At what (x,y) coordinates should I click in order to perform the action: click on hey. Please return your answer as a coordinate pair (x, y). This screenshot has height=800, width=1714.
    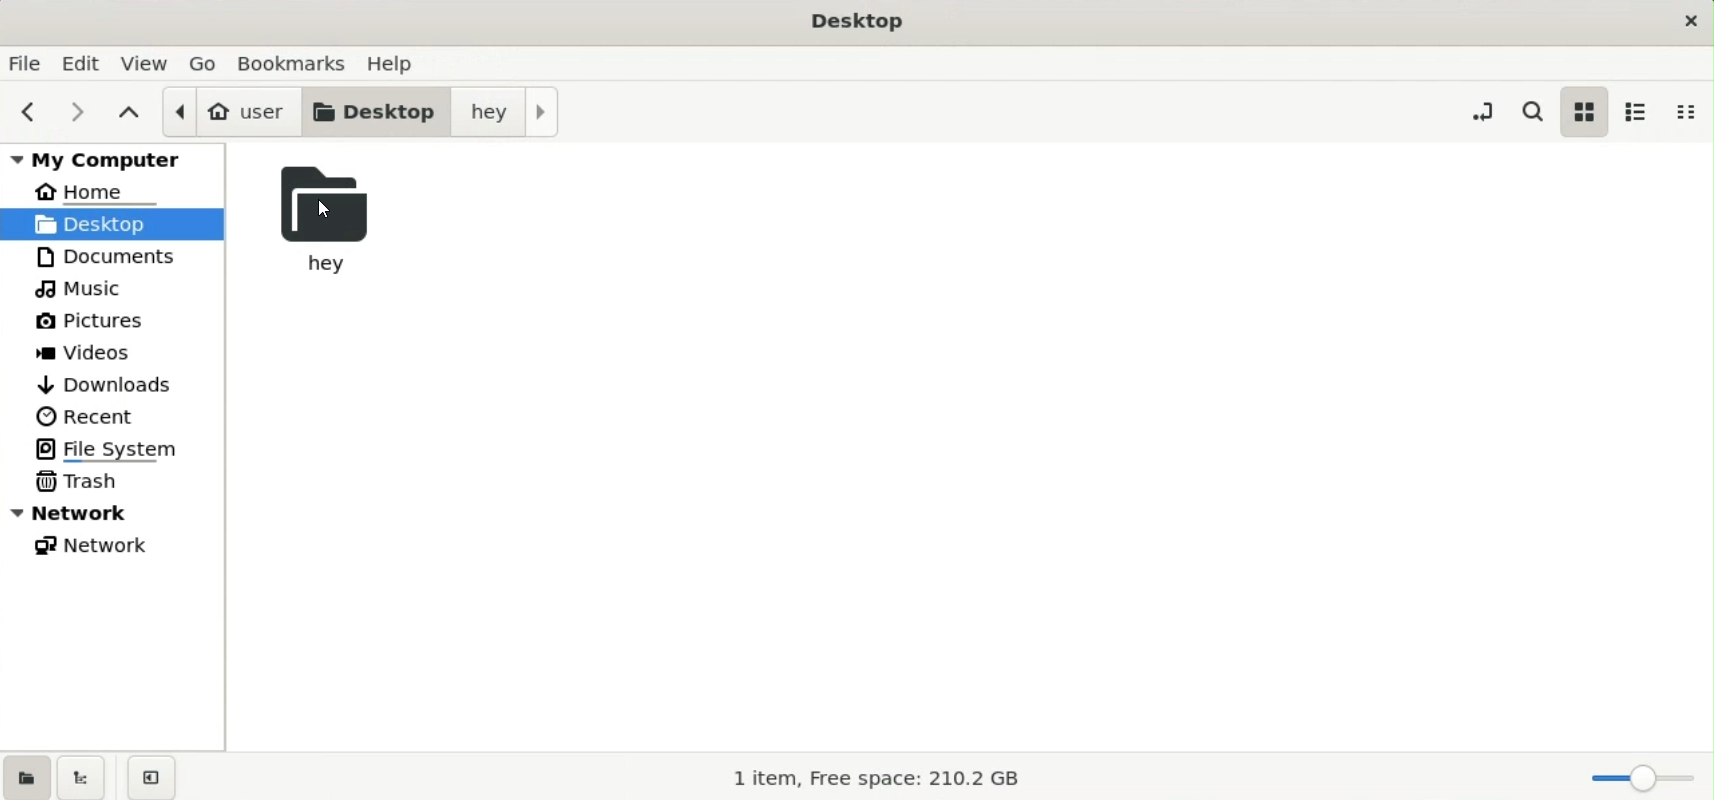
    Looking at the image, I should click on (317, 222).